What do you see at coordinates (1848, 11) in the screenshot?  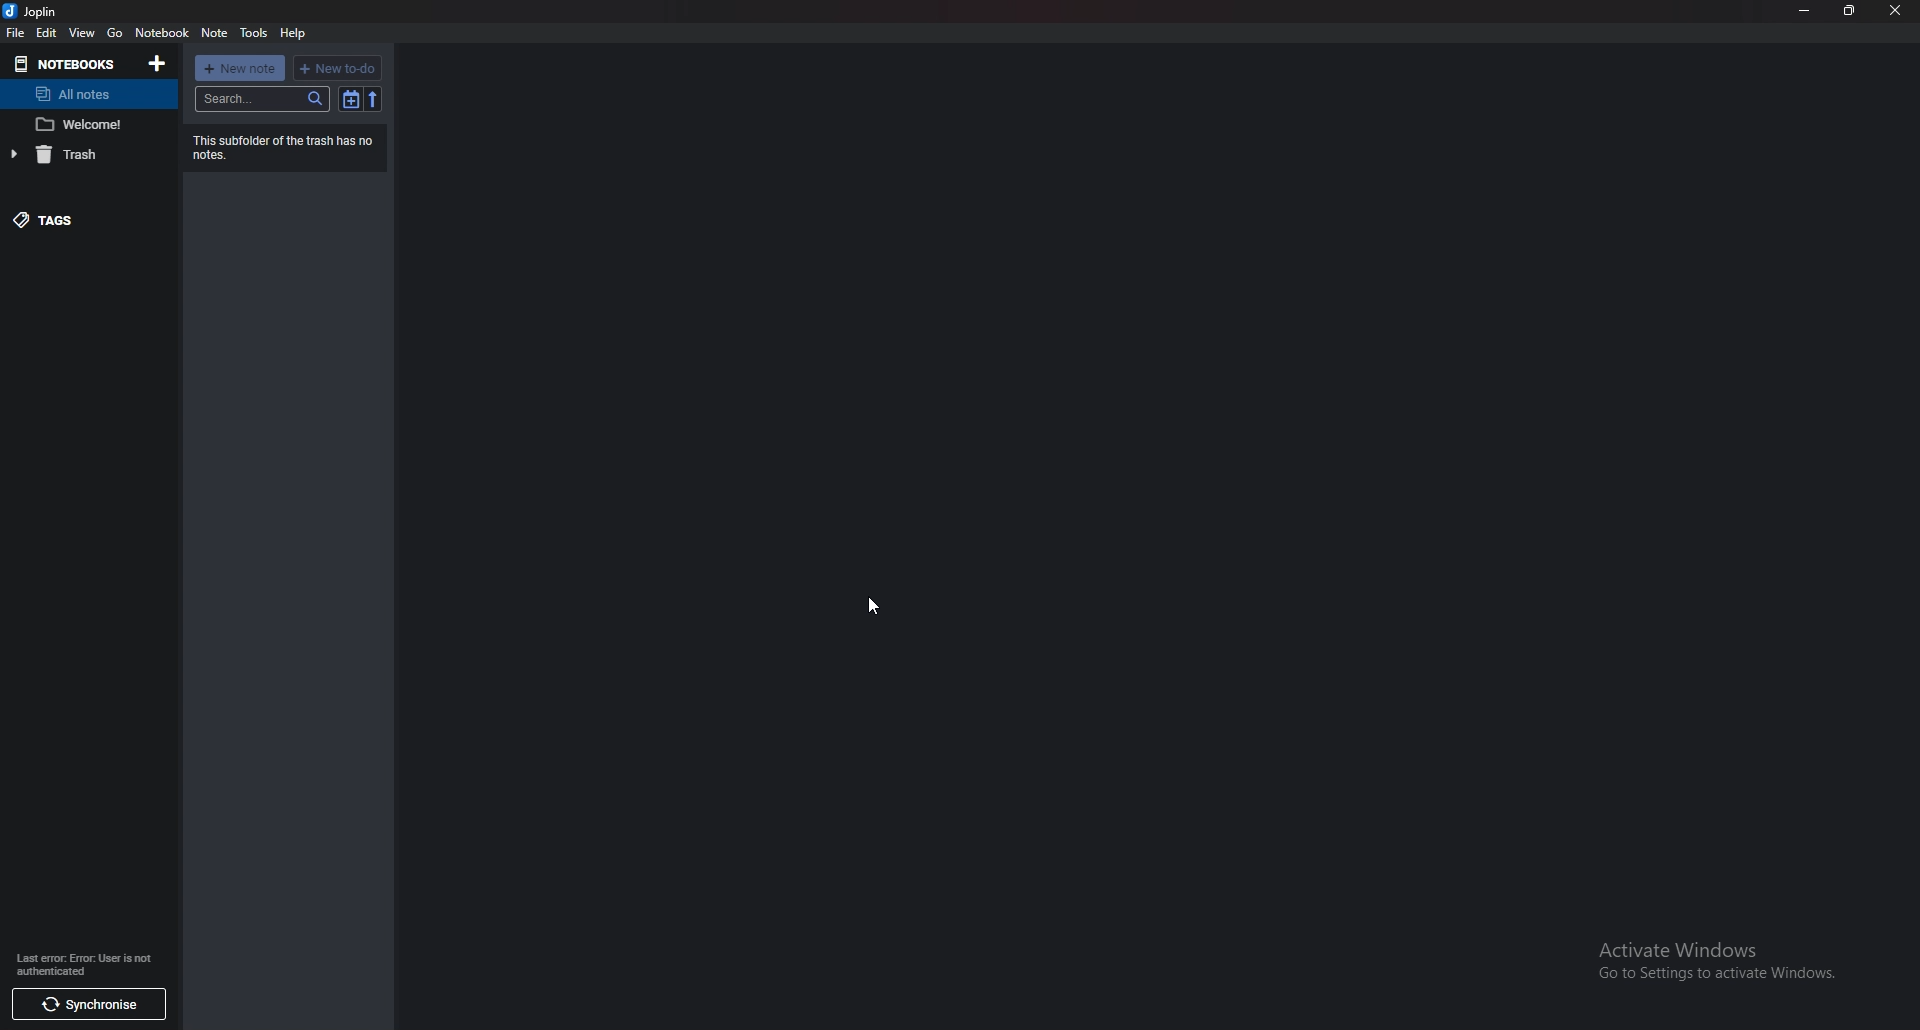 I see `resize` at bounding box center [1848, 11].